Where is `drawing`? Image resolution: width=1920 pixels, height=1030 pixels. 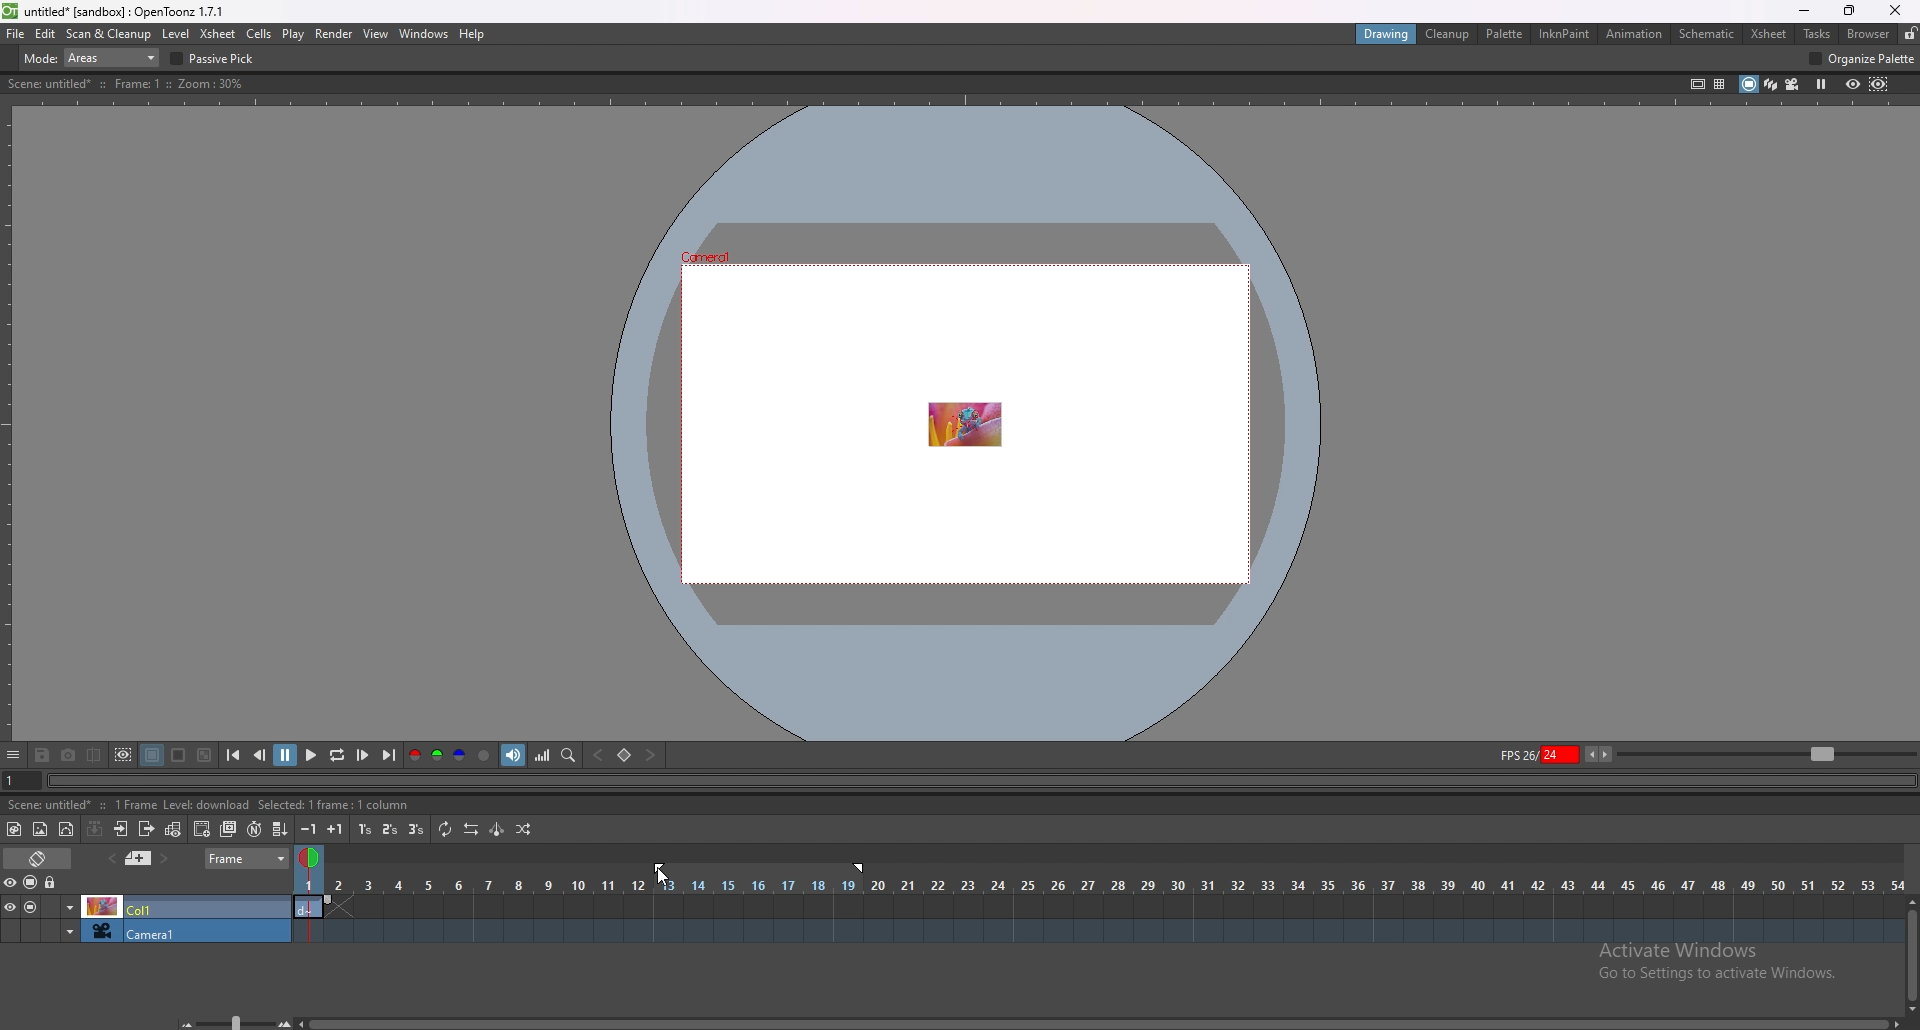
drawing is located at coordinates (1389, 34).